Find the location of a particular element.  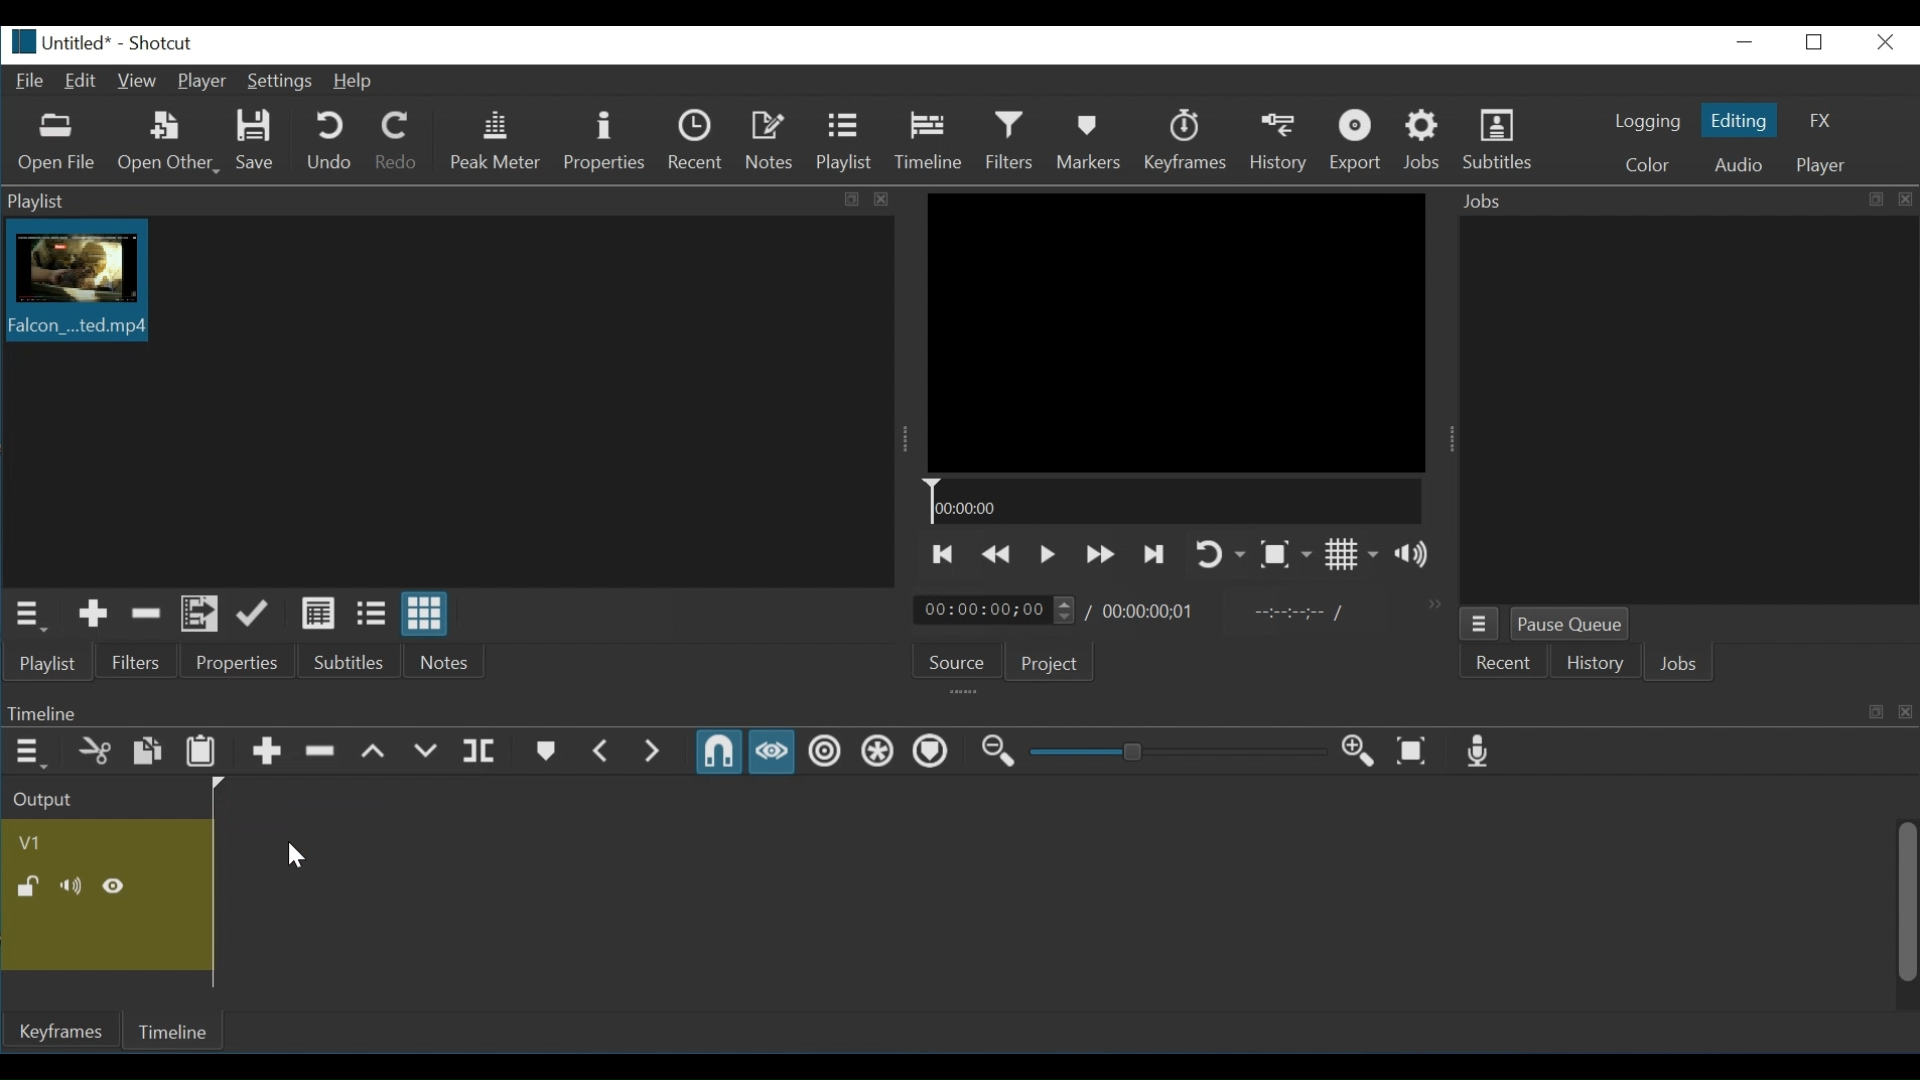

Next Marker is located at coordinates (656, 752).